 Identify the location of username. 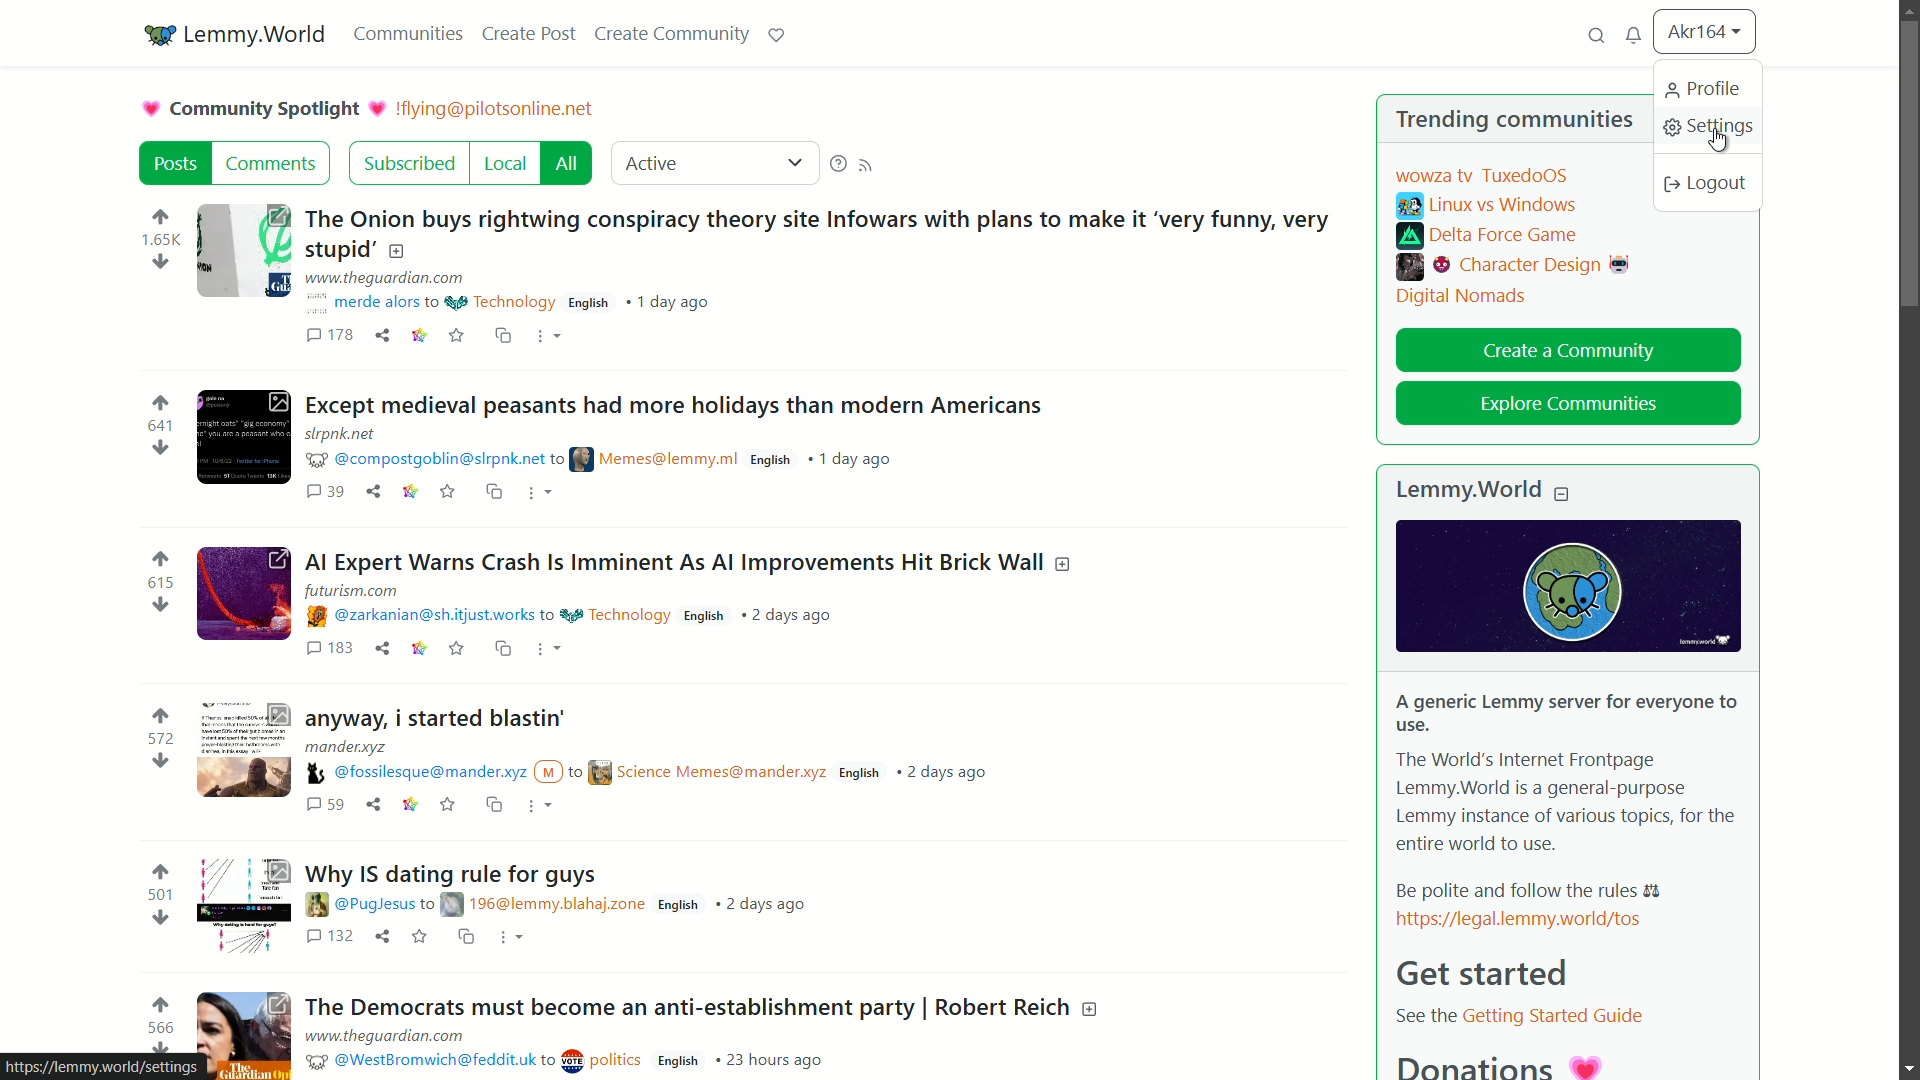
(1702, 31).